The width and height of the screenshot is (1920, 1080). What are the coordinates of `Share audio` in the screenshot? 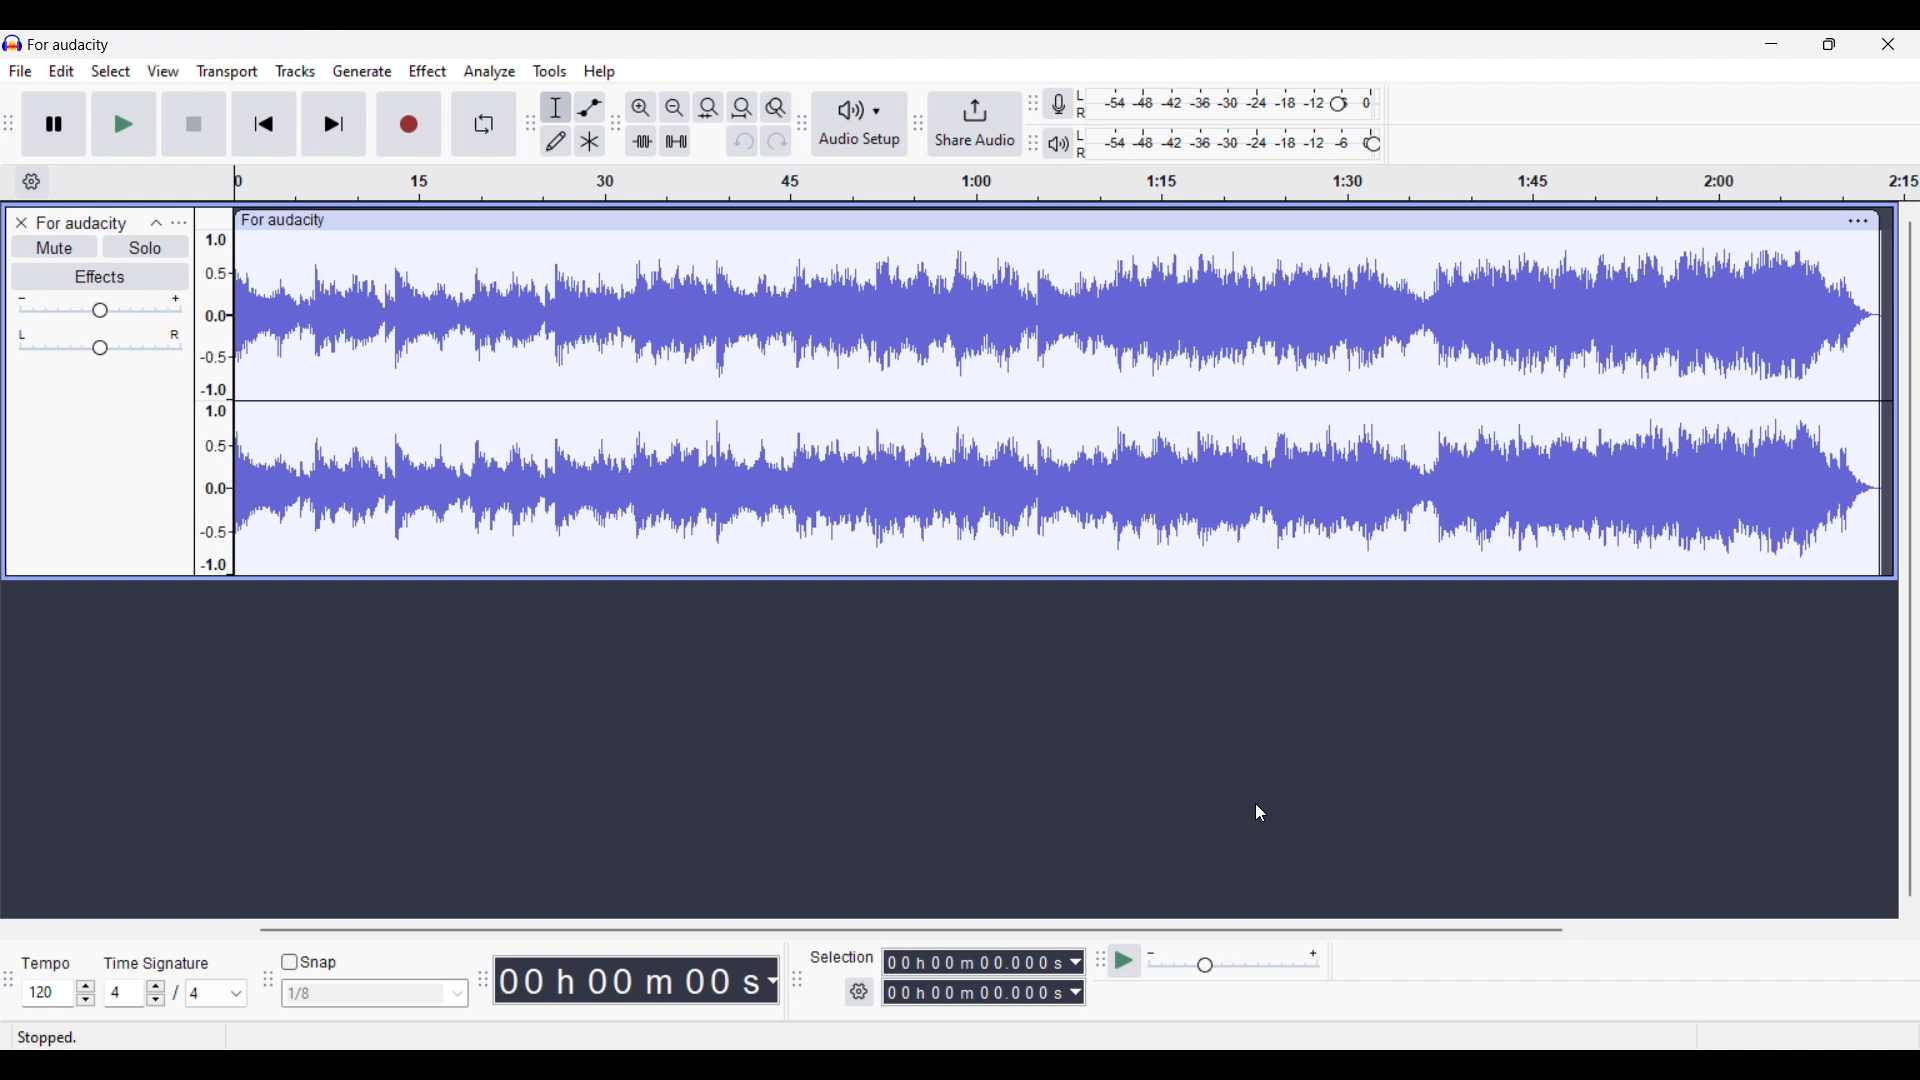 It's located at (974, 124).